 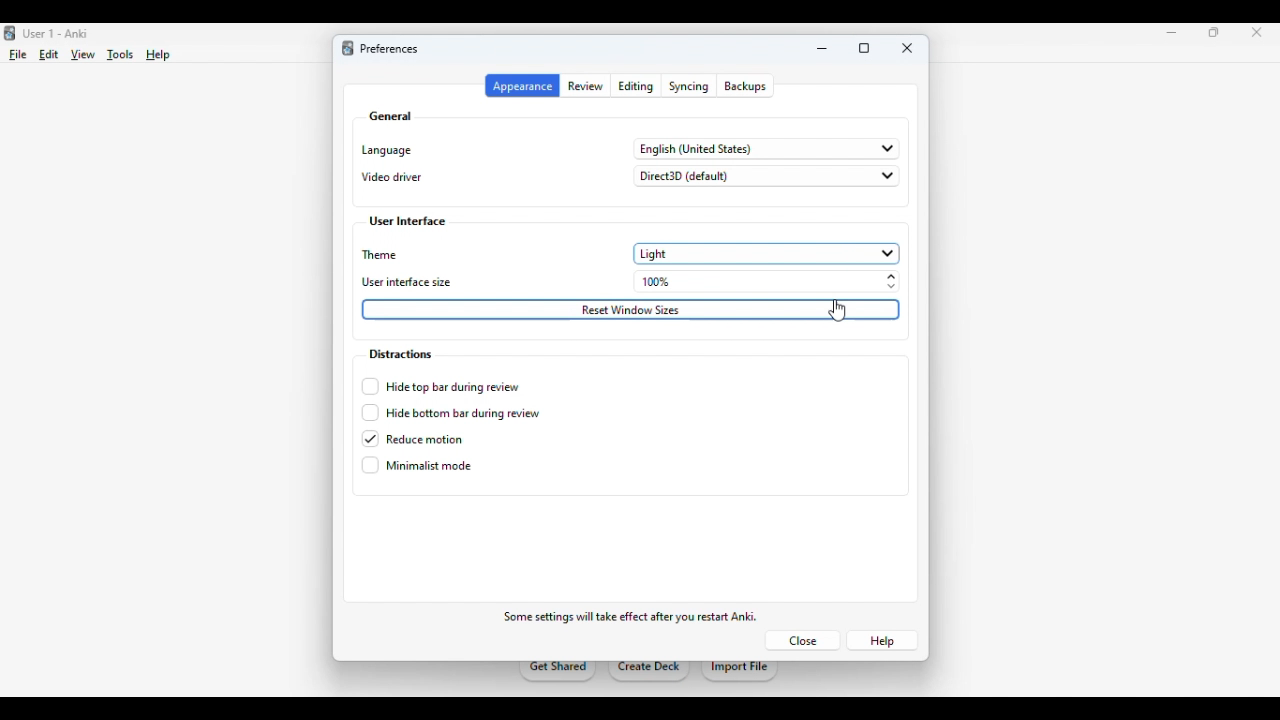 What do you see at coordinates (388, 49) in the screenshot?
I see `preferences` at bounding box center [388, 49].